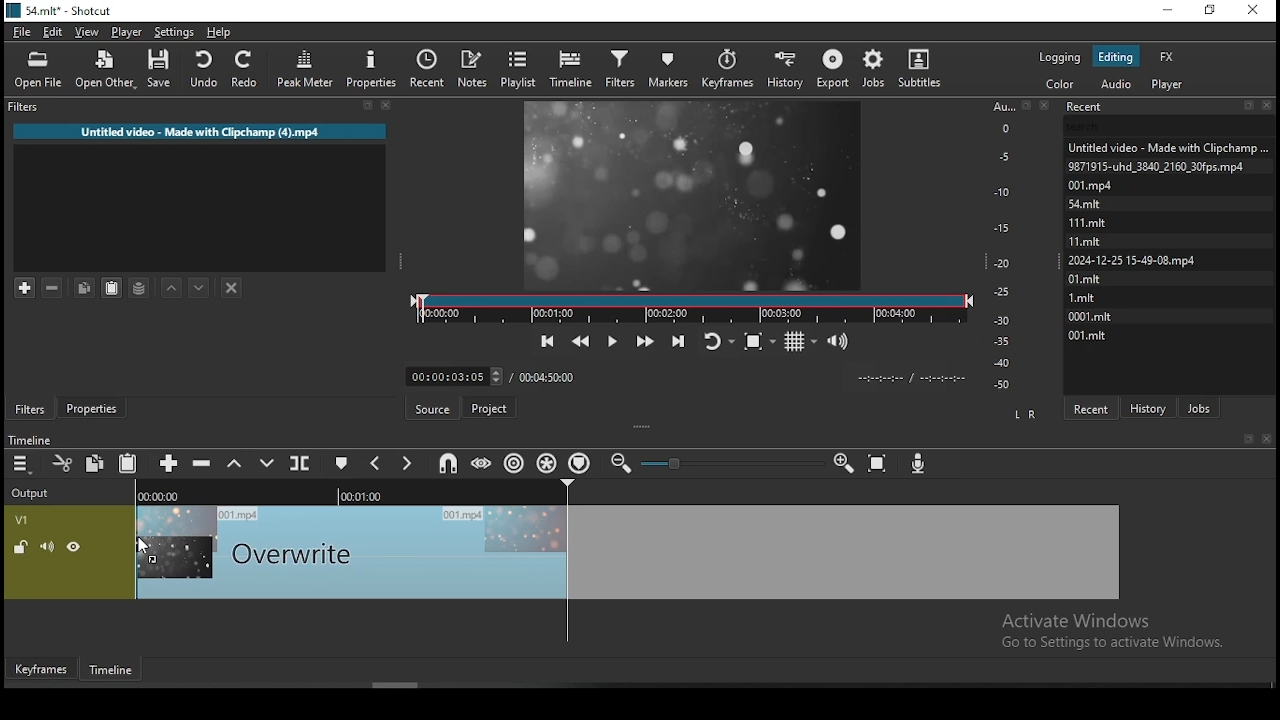  Describe the element at coordinates (86, 285) in the screenshot. I see `copy` at that location.